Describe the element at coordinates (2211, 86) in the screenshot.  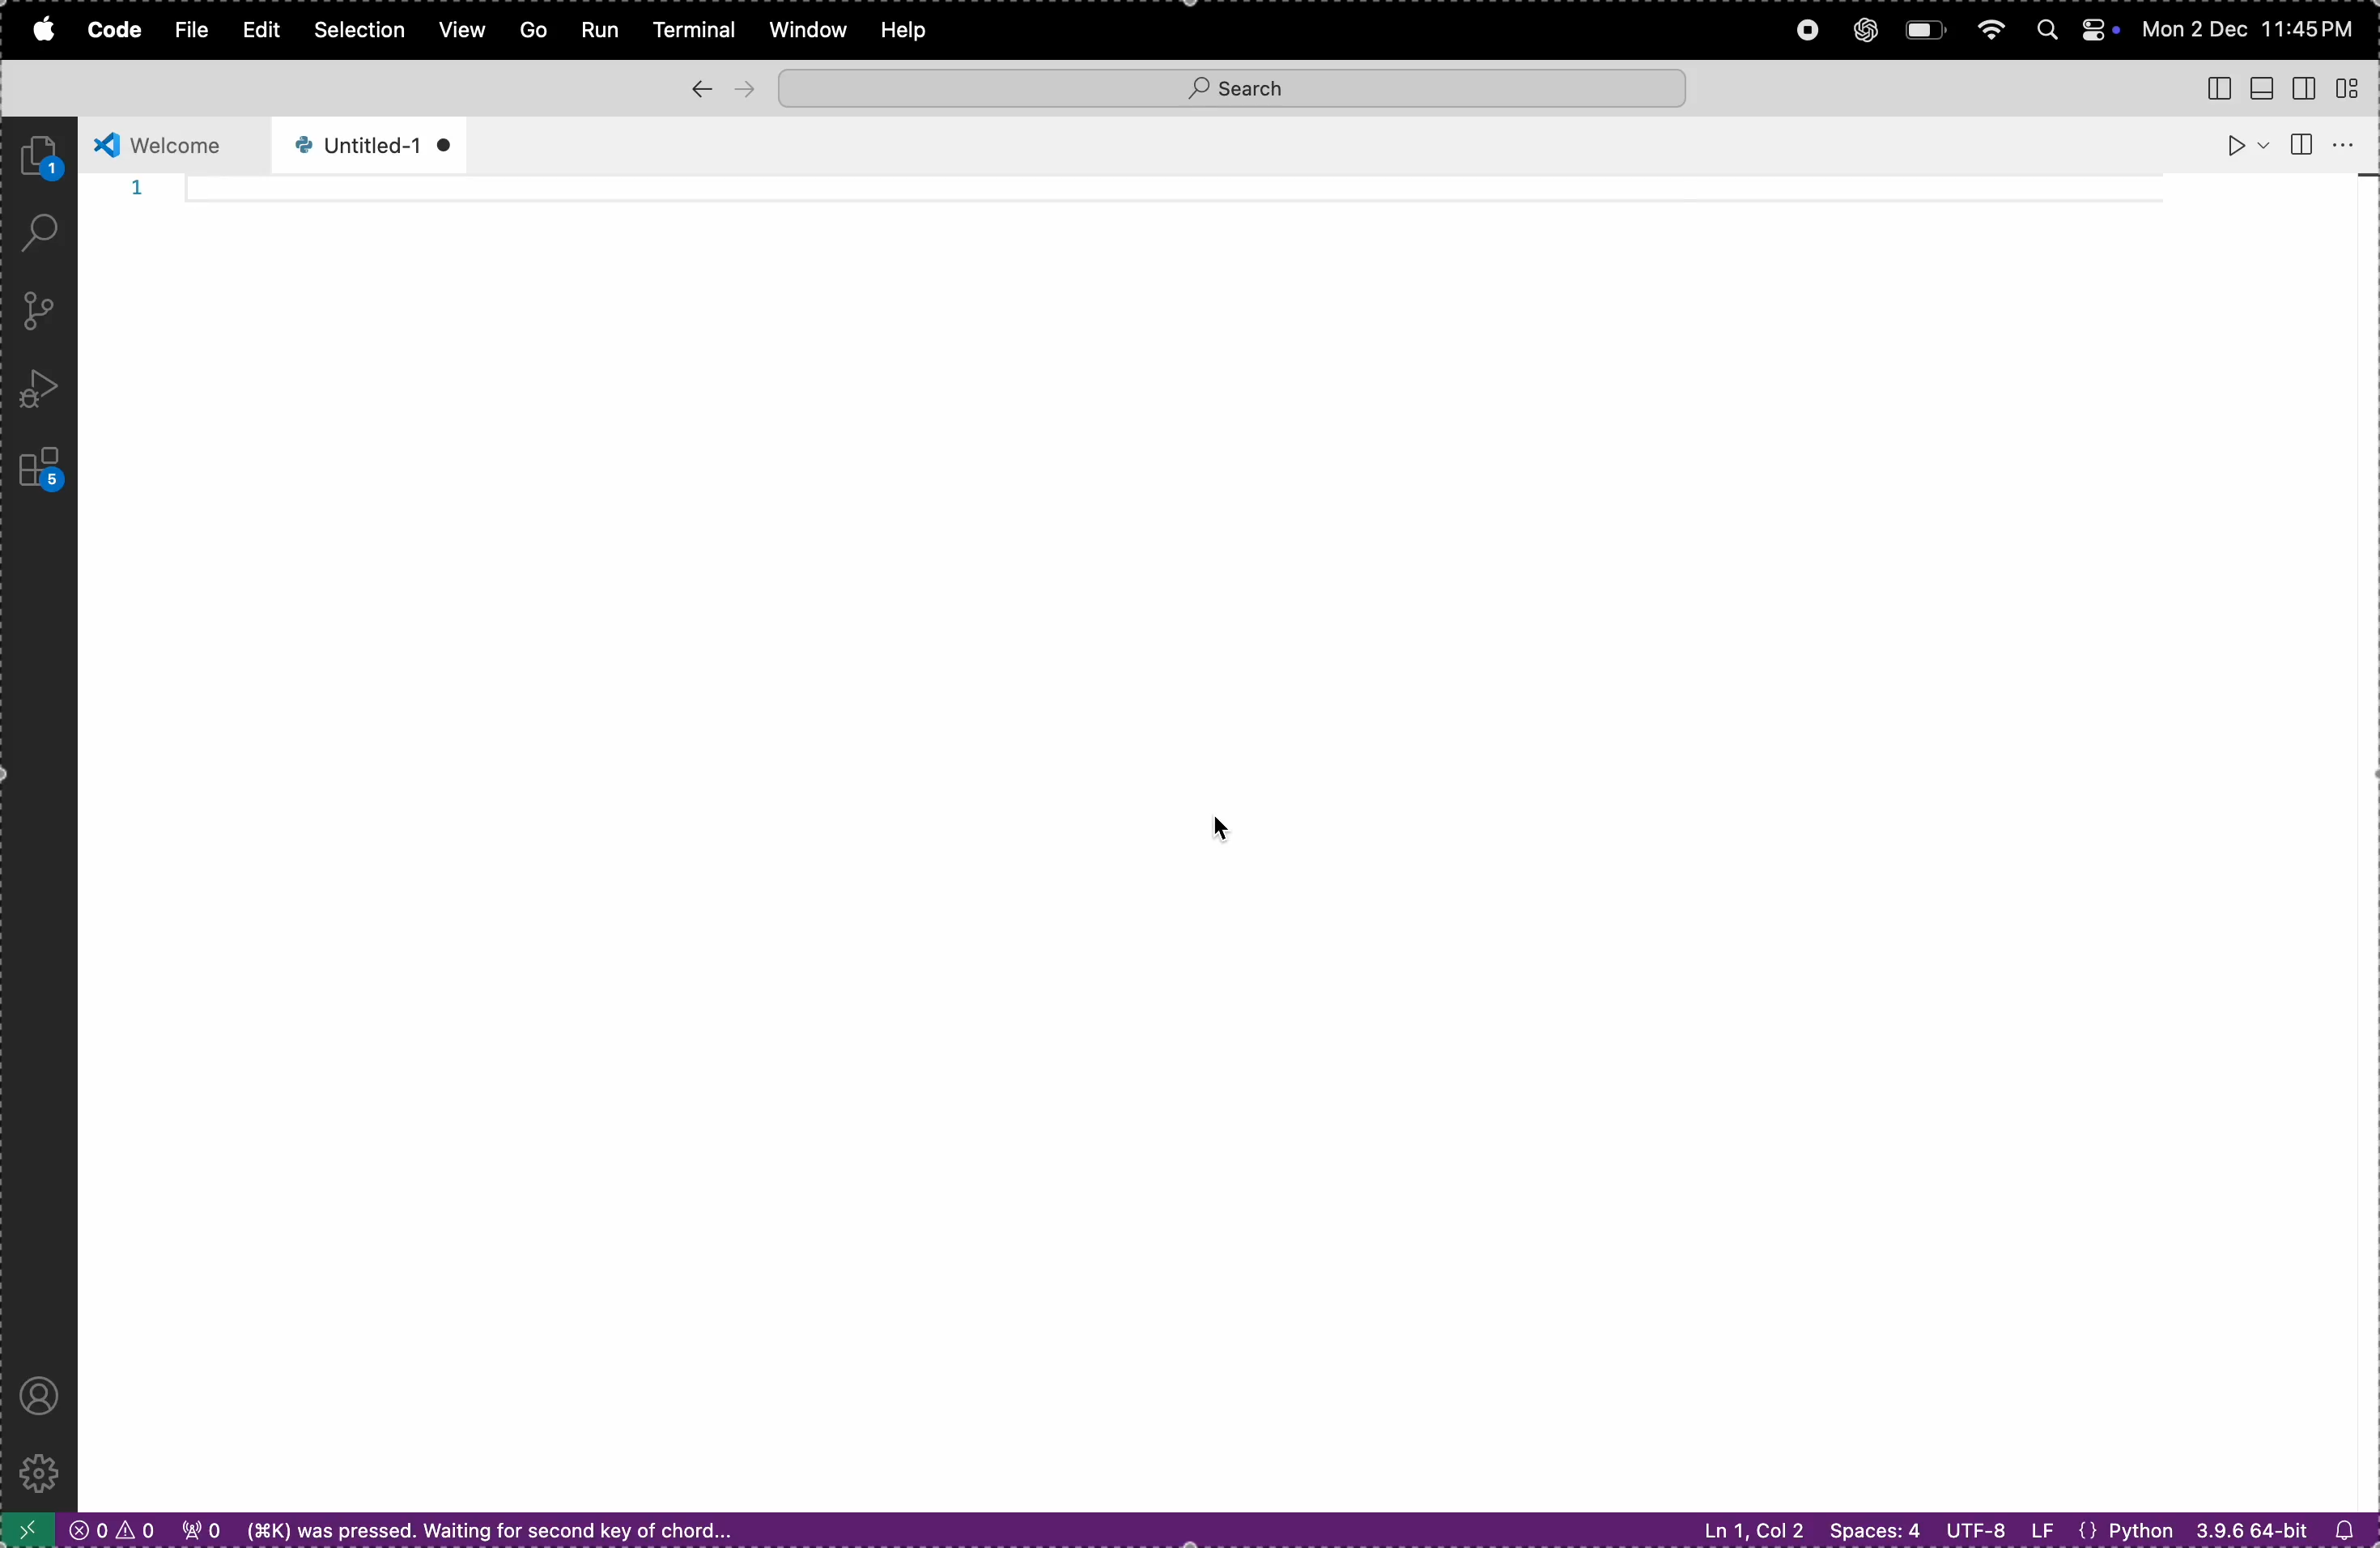
I see `toggle primary side bar` at that location.